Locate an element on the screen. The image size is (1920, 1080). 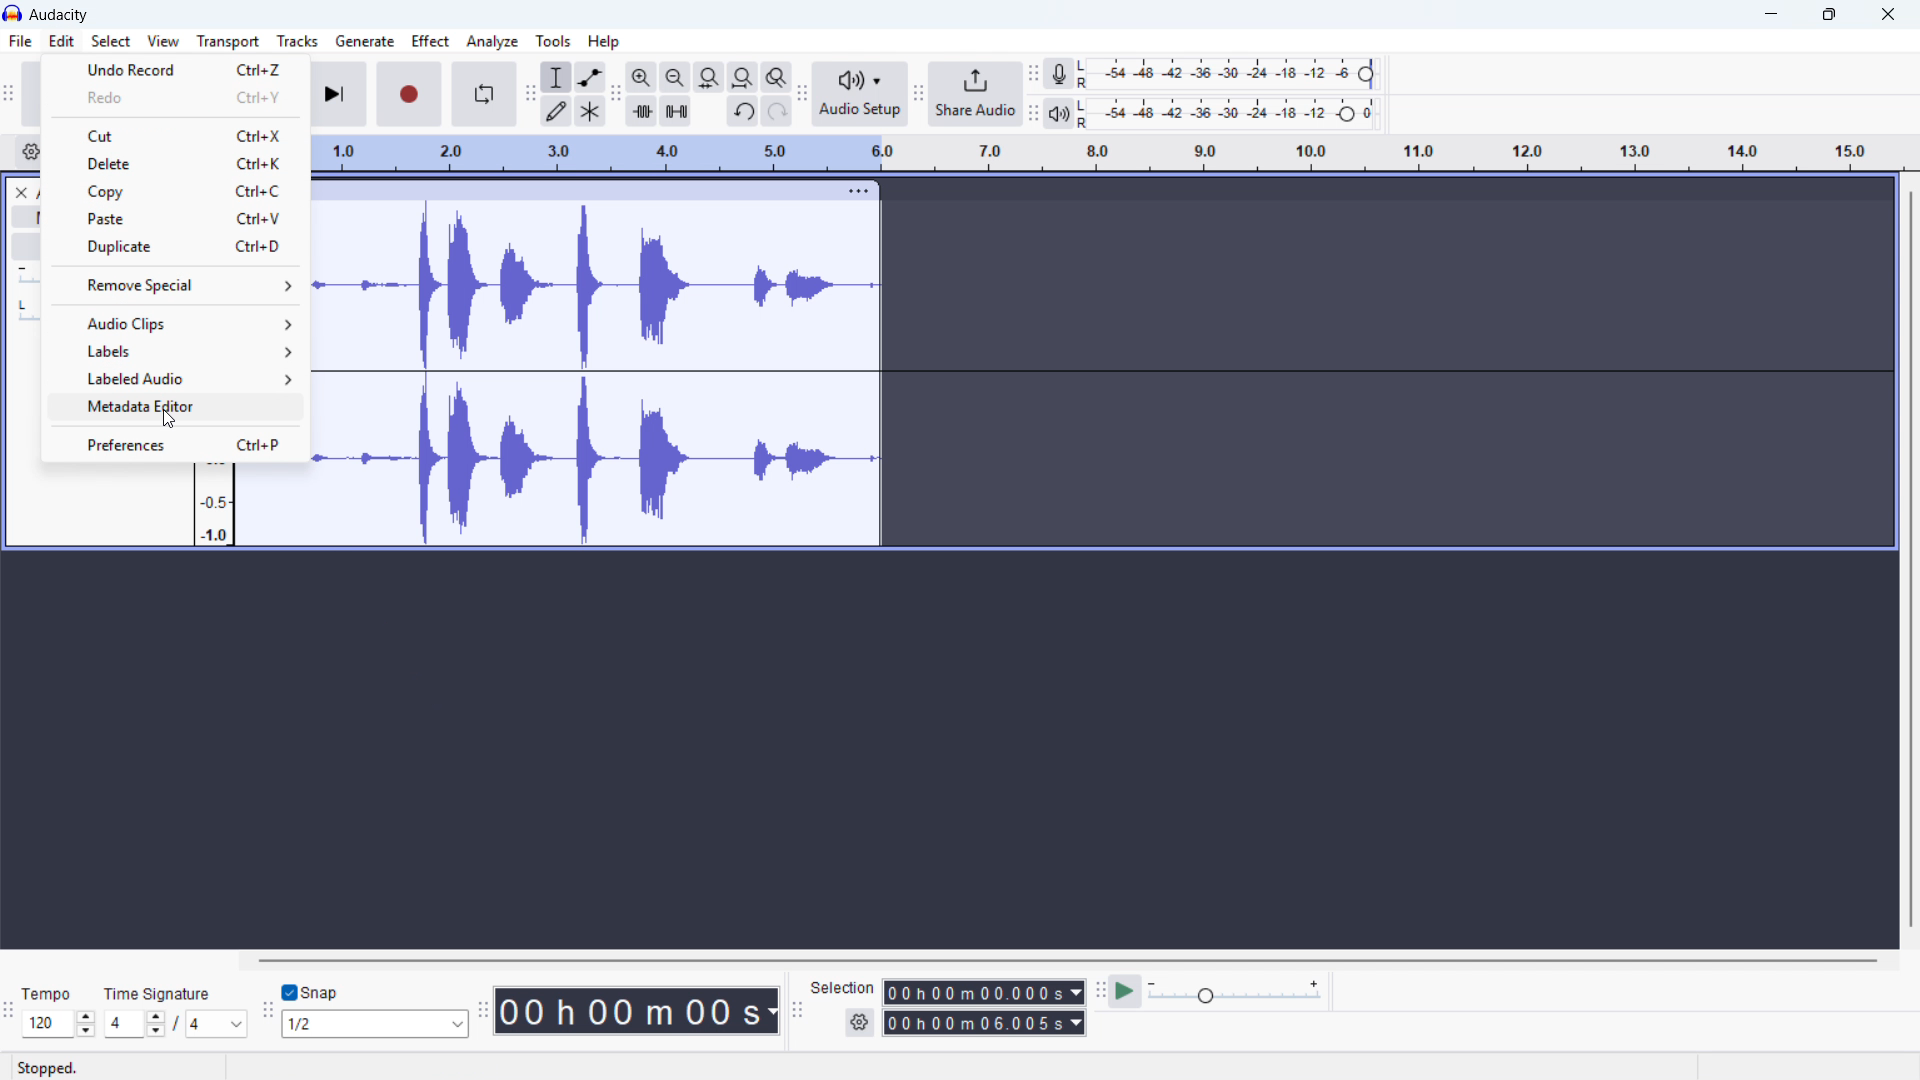
track options is located at coordinates (860, 191).